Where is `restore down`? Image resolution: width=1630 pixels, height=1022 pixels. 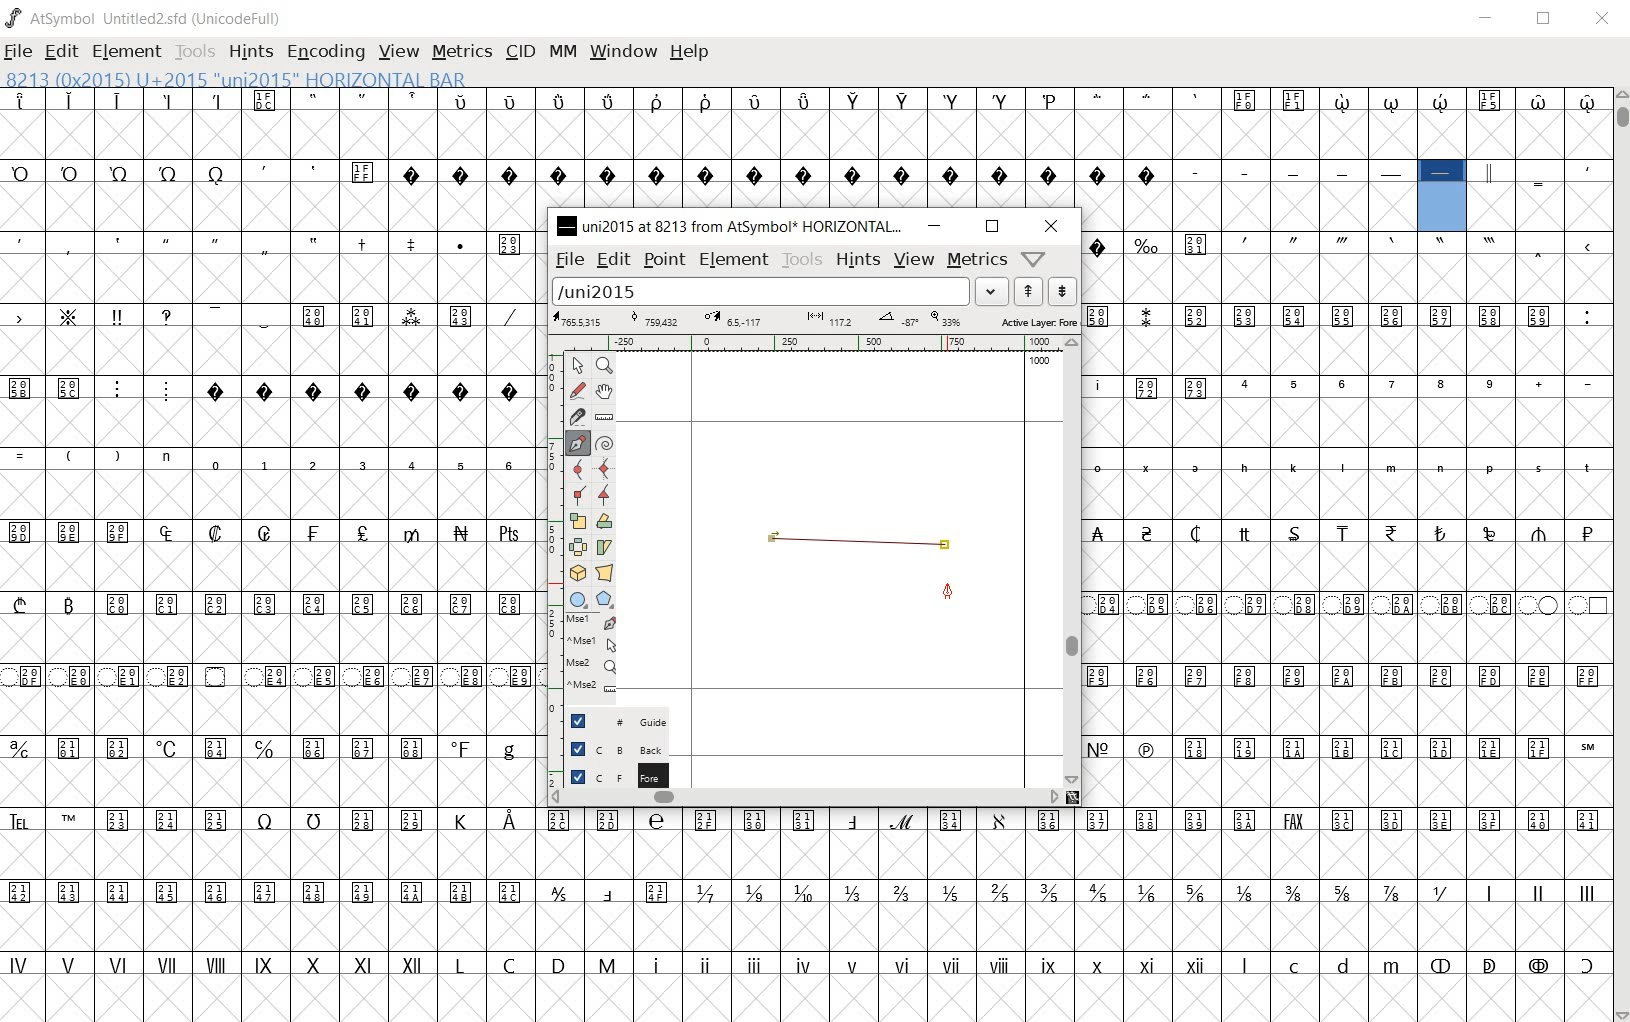
restore down is located at coordinates (991, 227).